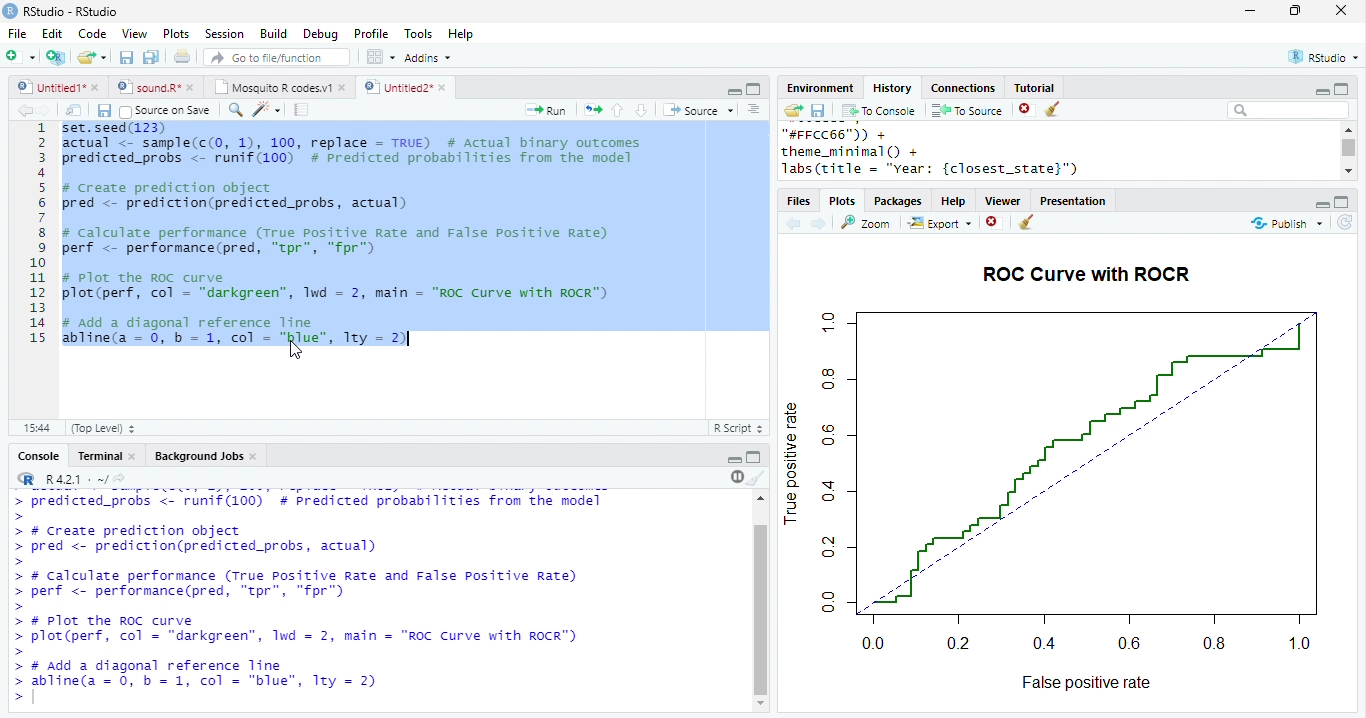 The height and width of the screenshot is (718, 1366). What do you see at coordinates (419, 34) in the screenshot?
I see `Tools` at bounding box center [419, 34].